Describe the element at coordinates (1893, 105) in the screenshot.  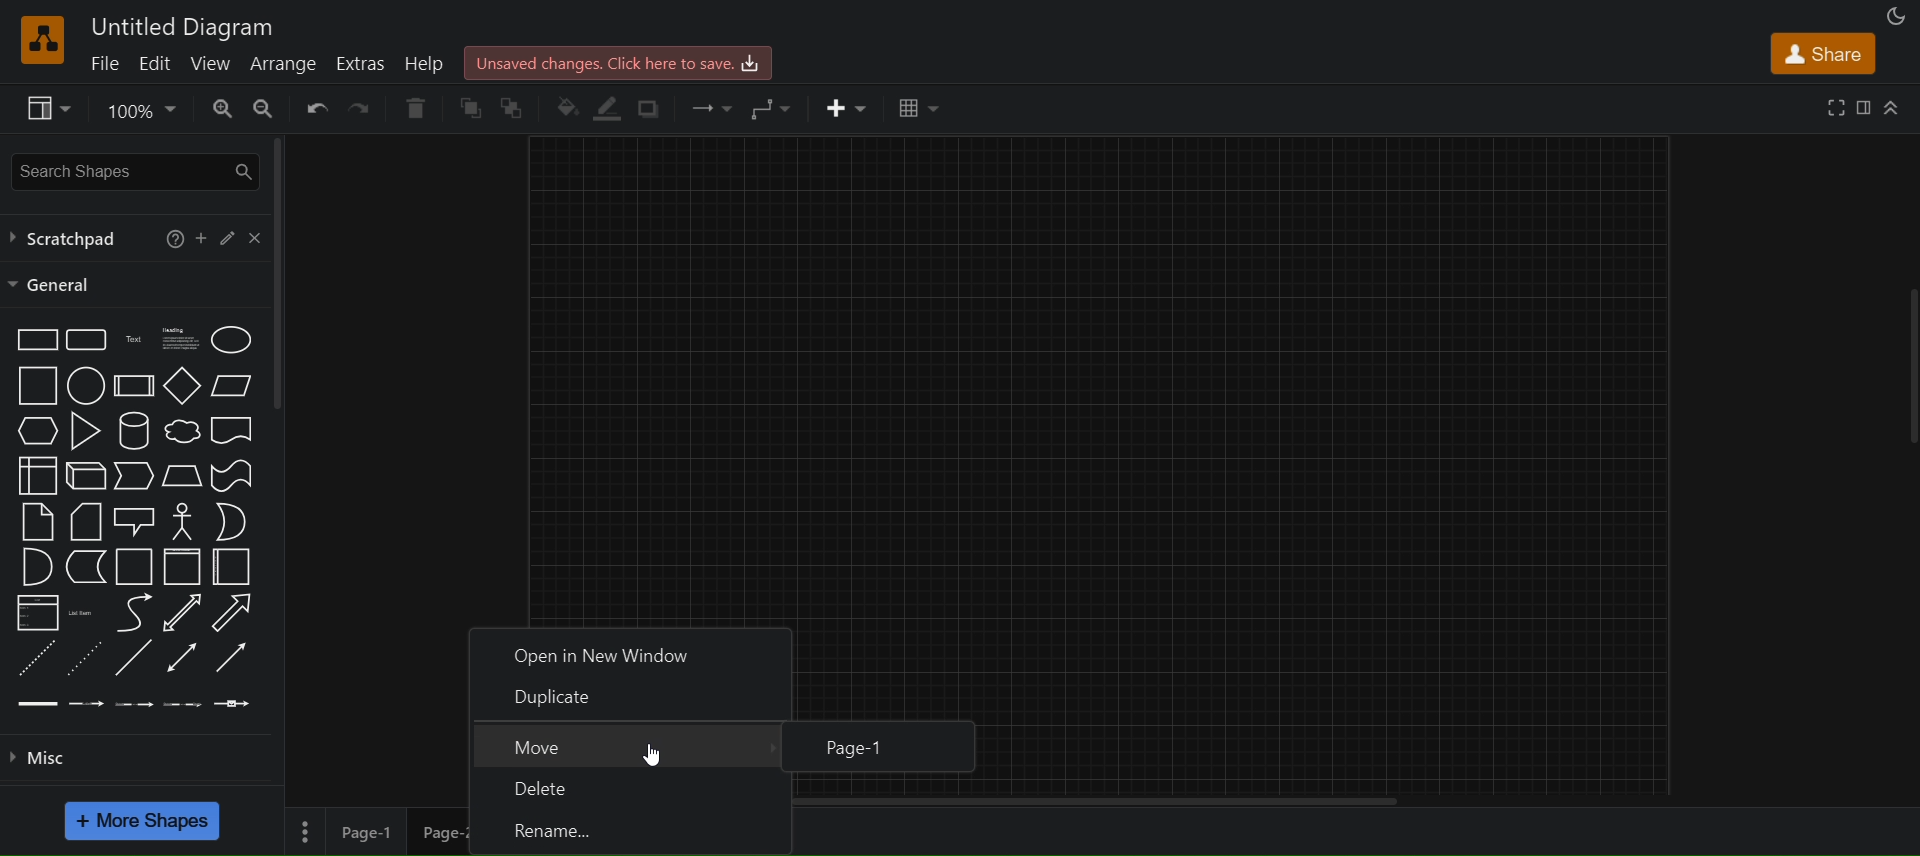
I see `collapse/expand` at that location.